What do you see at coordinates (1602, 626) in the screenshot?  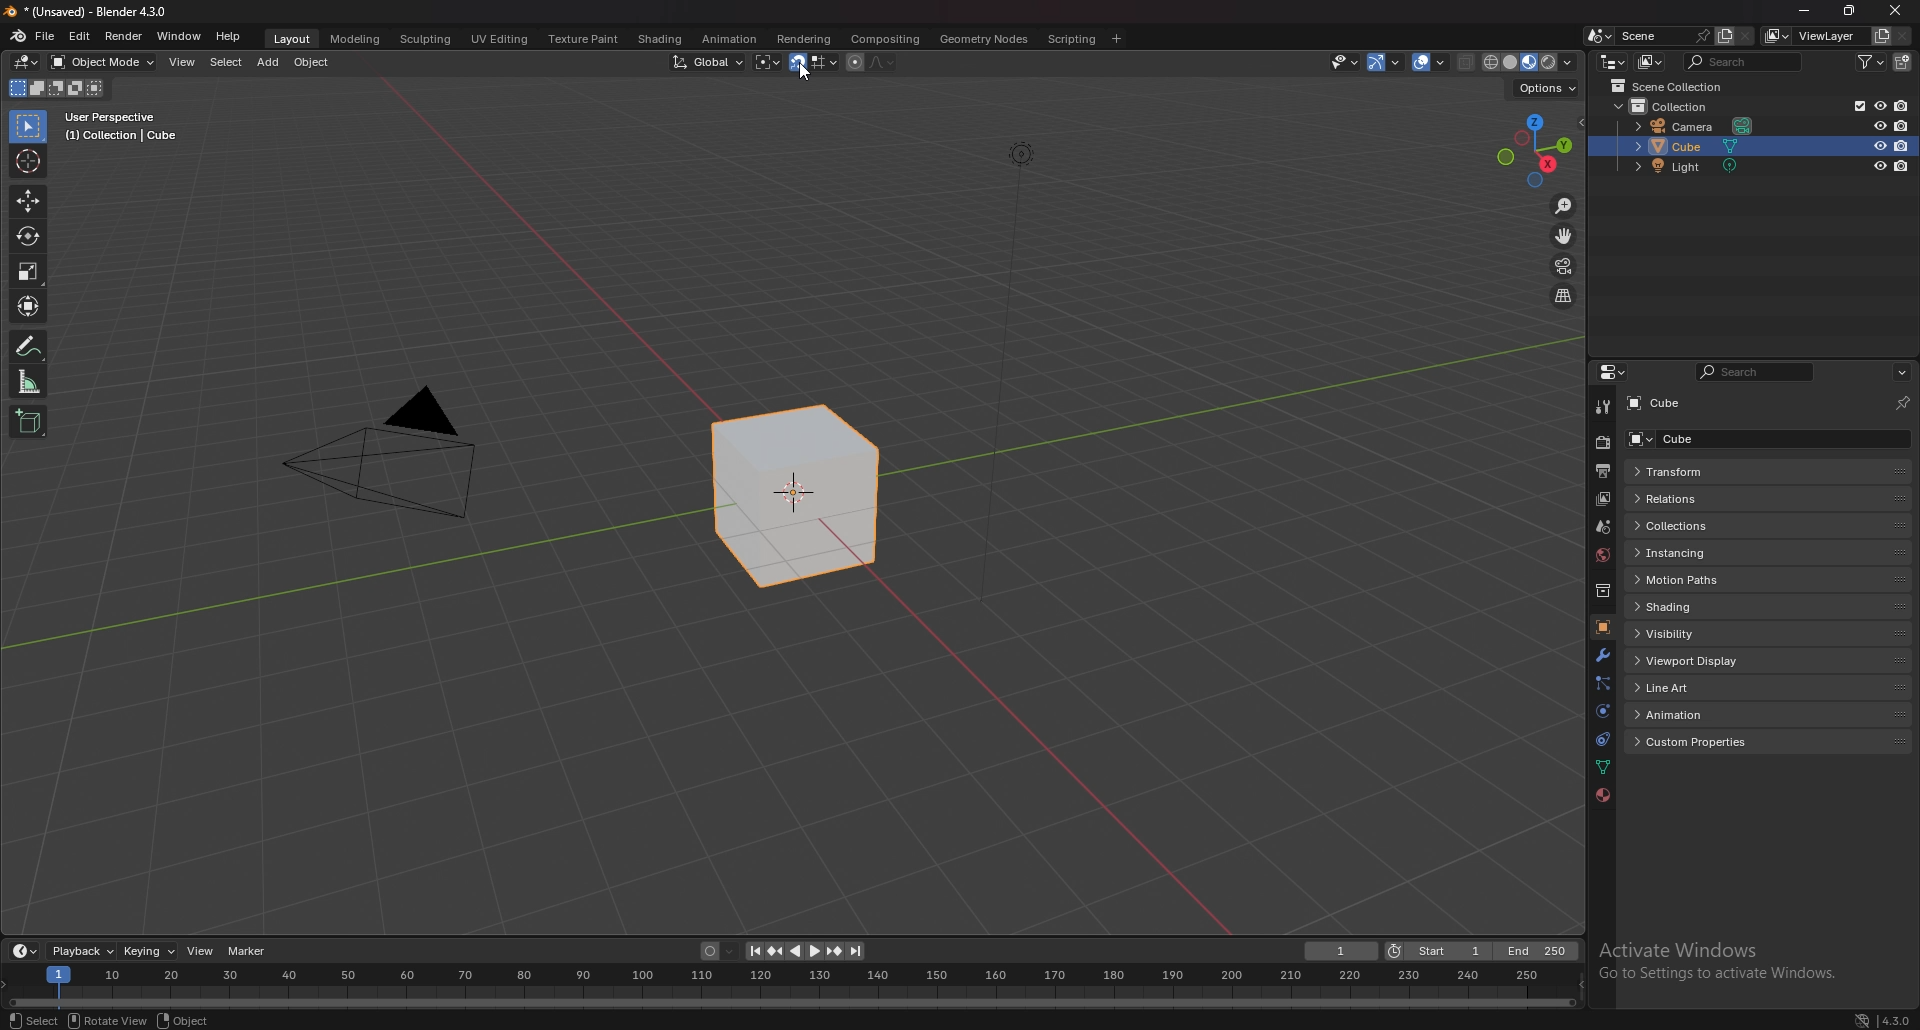 I see `object` at bounding box center [1602, 626].